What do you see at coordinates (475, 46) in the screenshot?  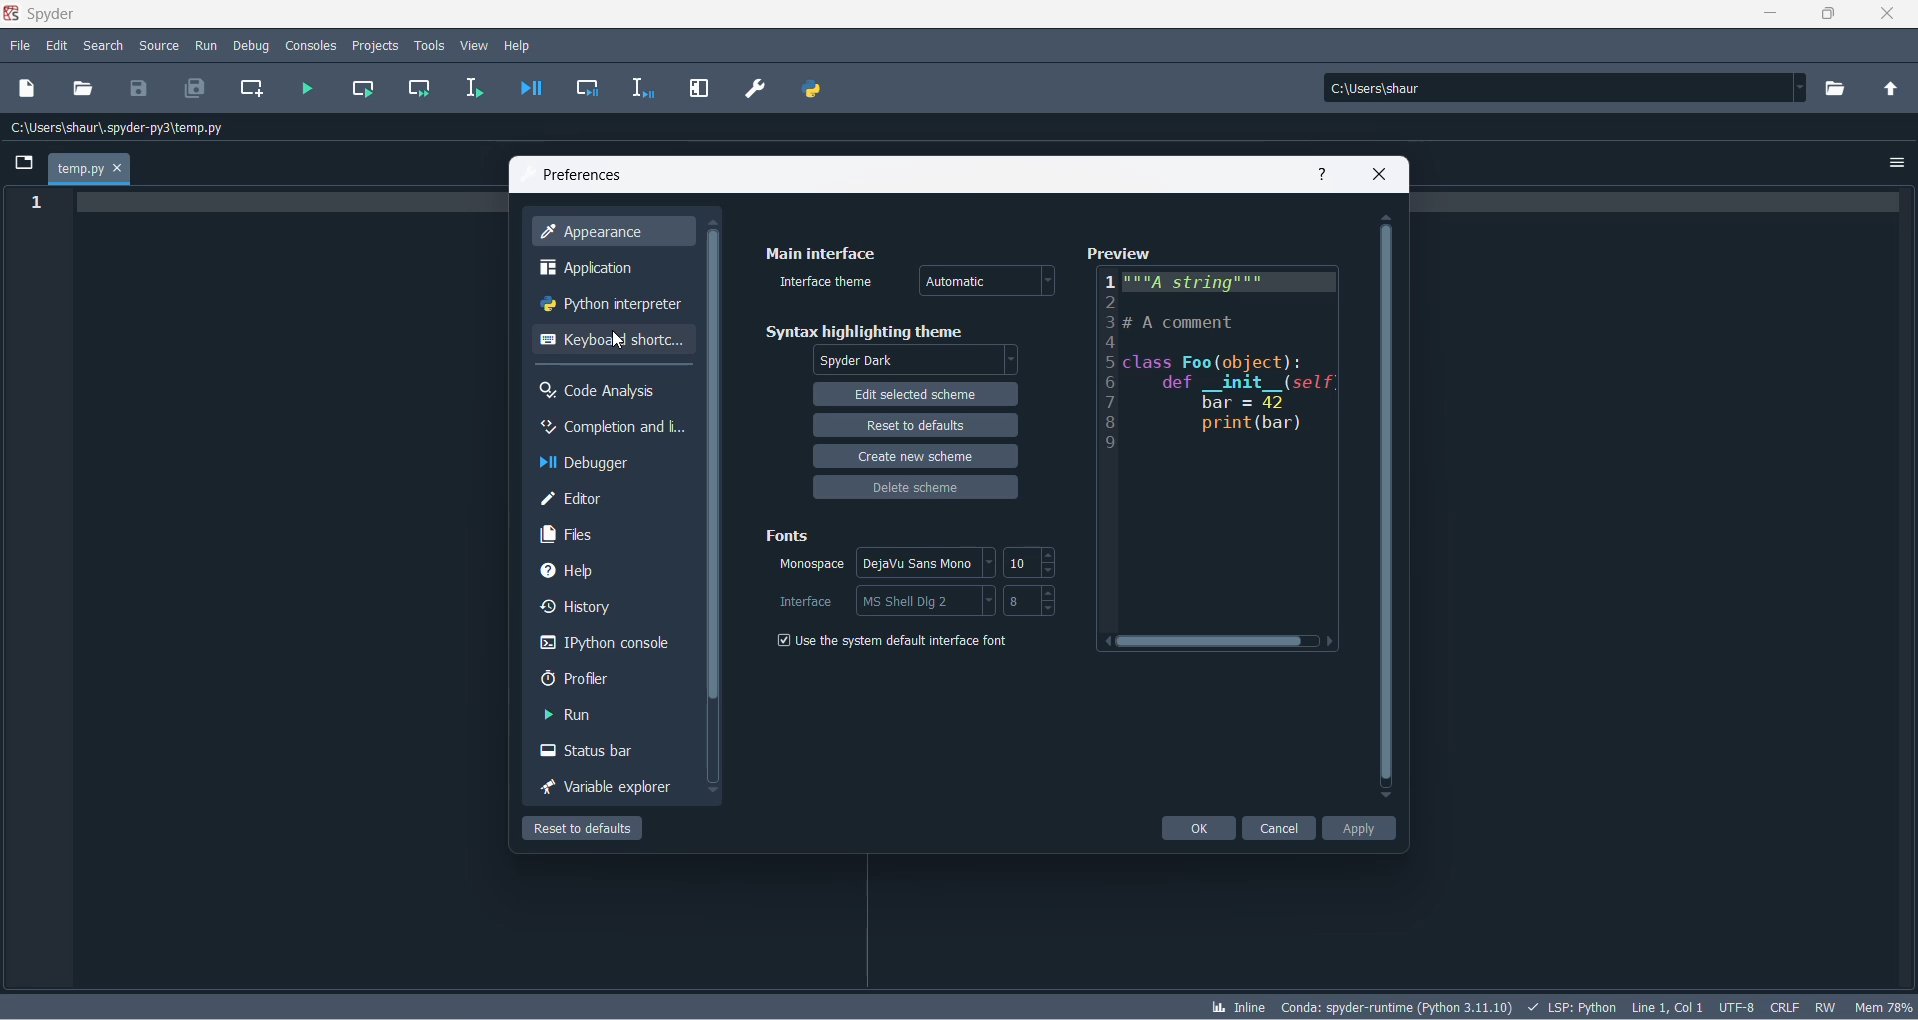 I see `view` at bounding box center [475, 46].